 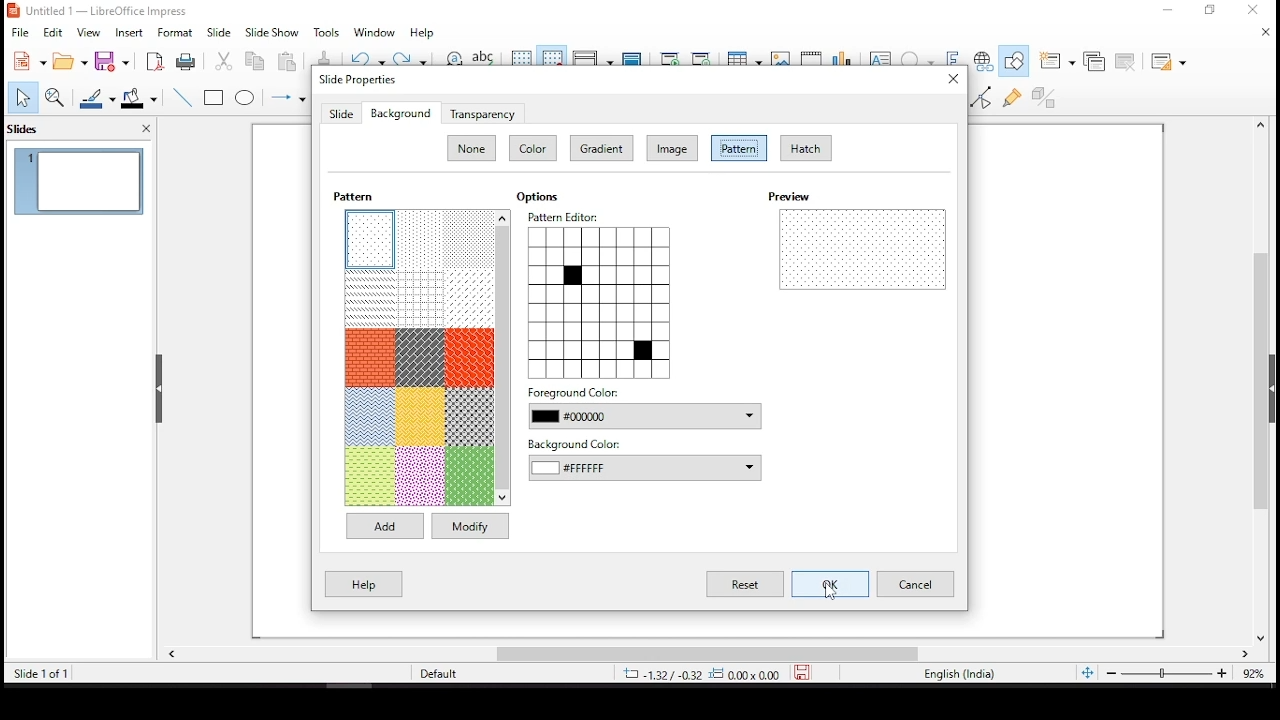 What do you see at coordinates (385, 526) in the screenshot?
I see `add` at bounding box center [385, 526].